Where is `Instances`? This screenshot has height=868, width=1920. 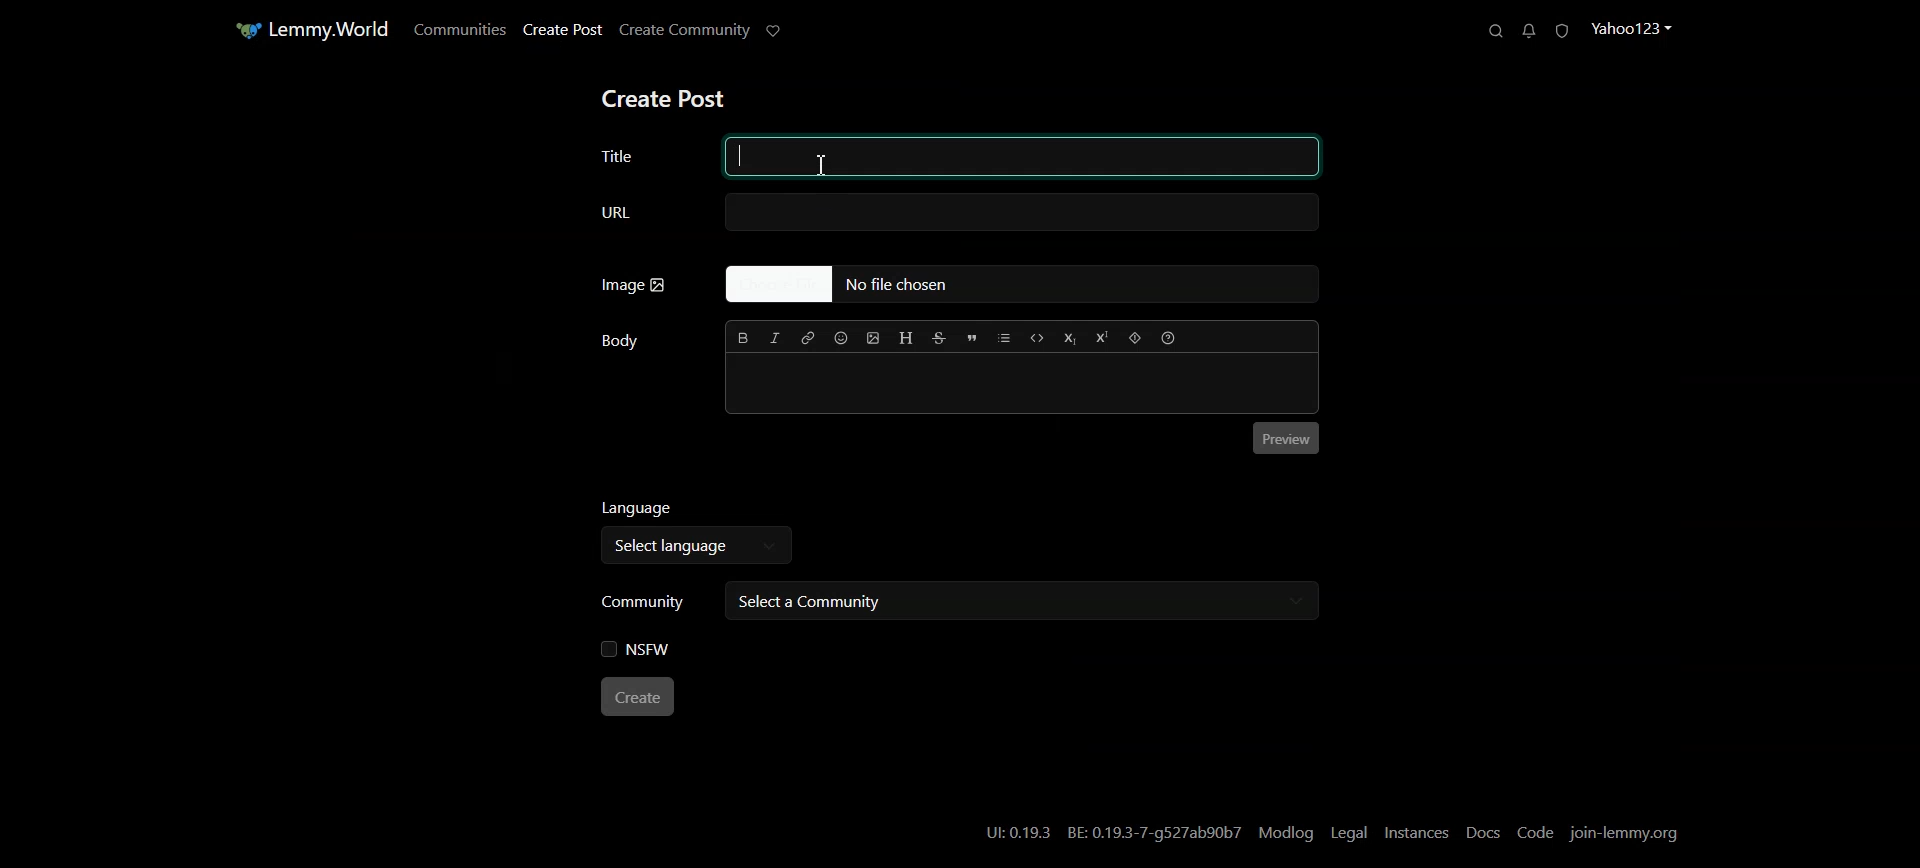 Instances is located at coordinates (1417, 833).